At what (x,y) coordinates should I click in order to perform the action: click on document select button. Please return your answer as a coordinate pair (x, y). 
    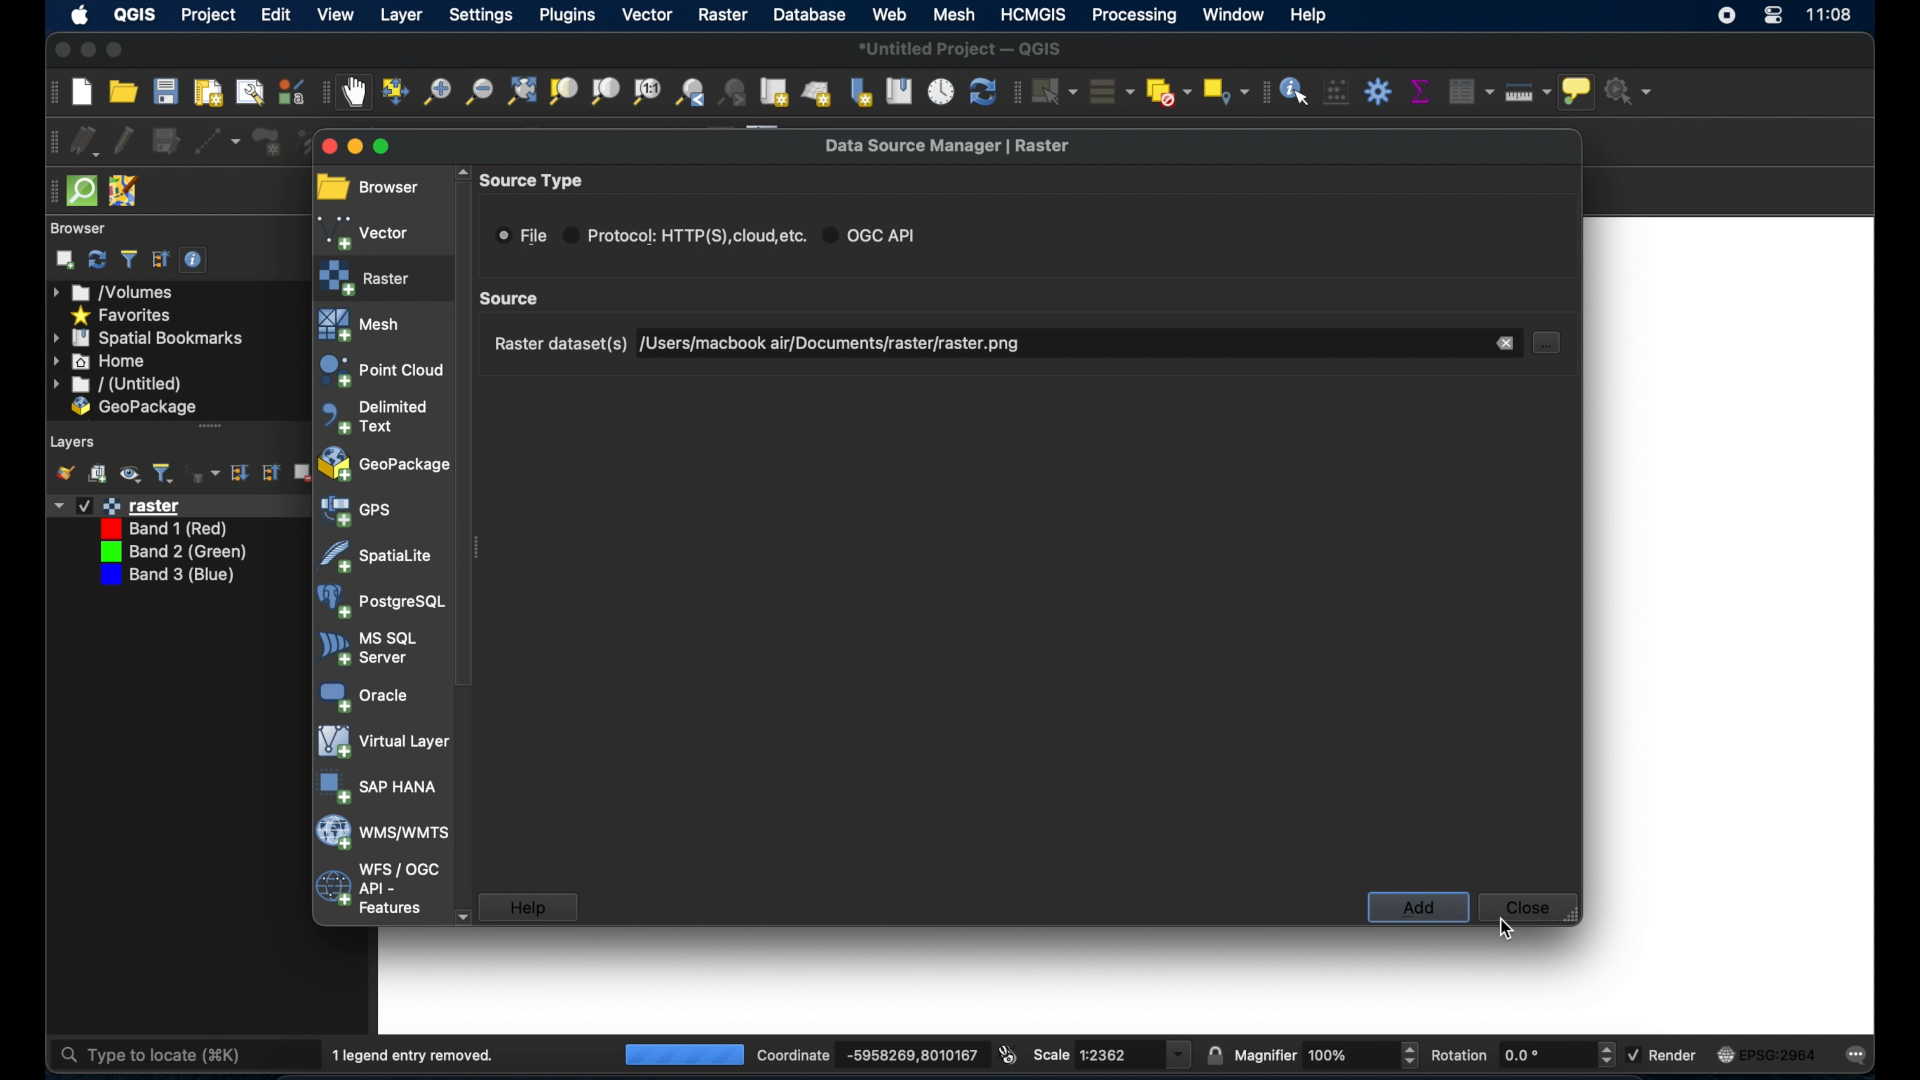
    Looking at the image, I should click on (1547, 344).